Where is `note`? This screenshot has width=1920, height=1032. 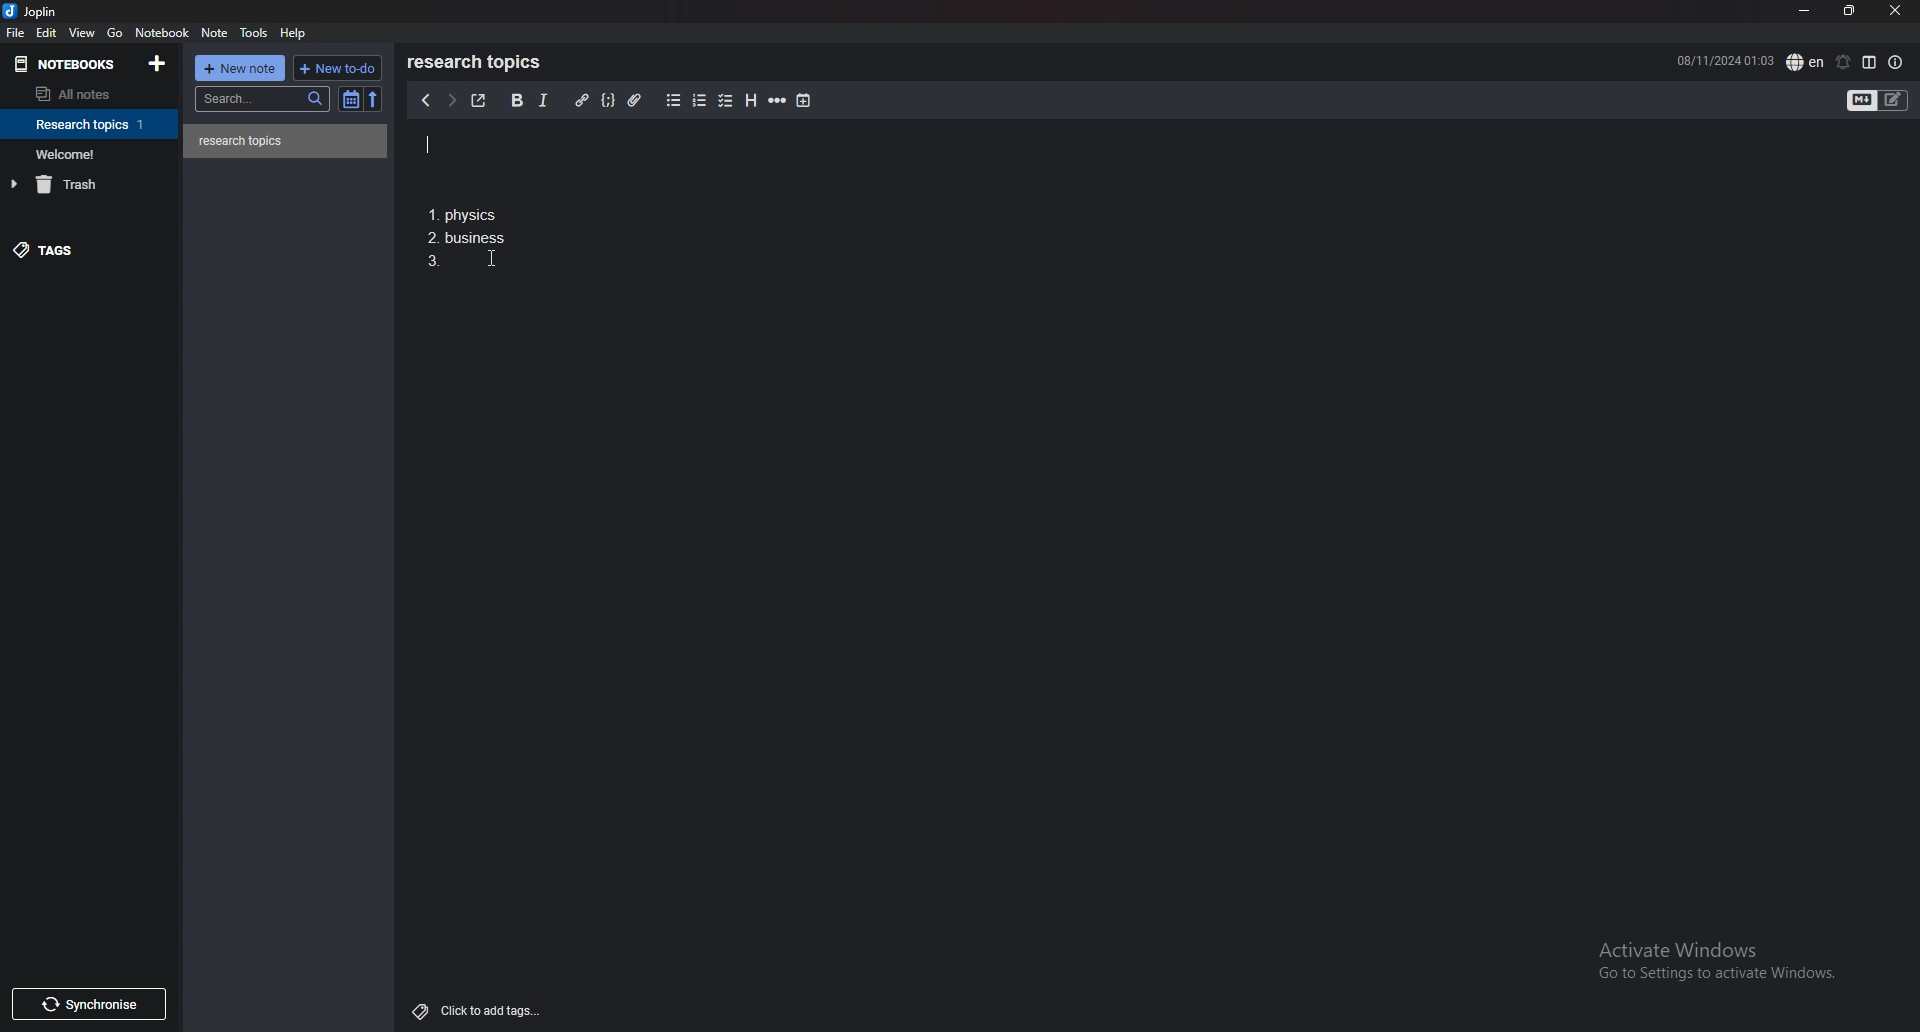 note is located at coordinates (286, 141).